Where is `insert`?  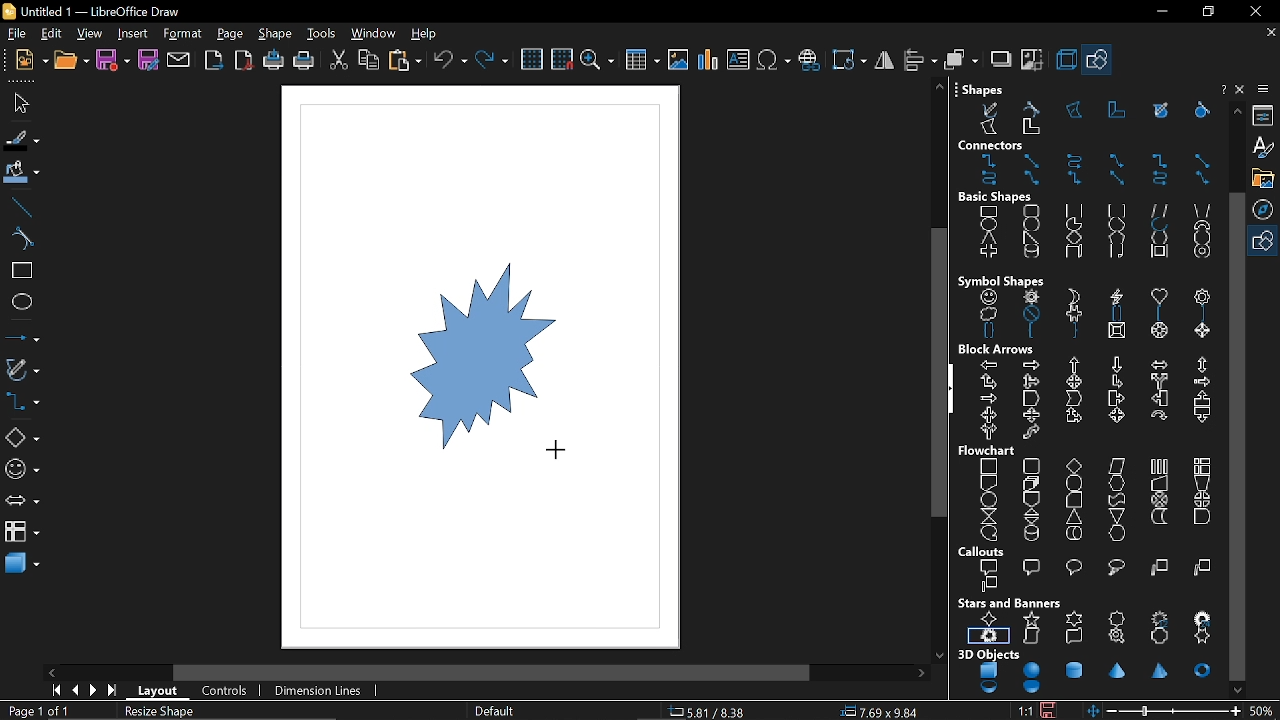 insert is located at coordinates (135, 33).